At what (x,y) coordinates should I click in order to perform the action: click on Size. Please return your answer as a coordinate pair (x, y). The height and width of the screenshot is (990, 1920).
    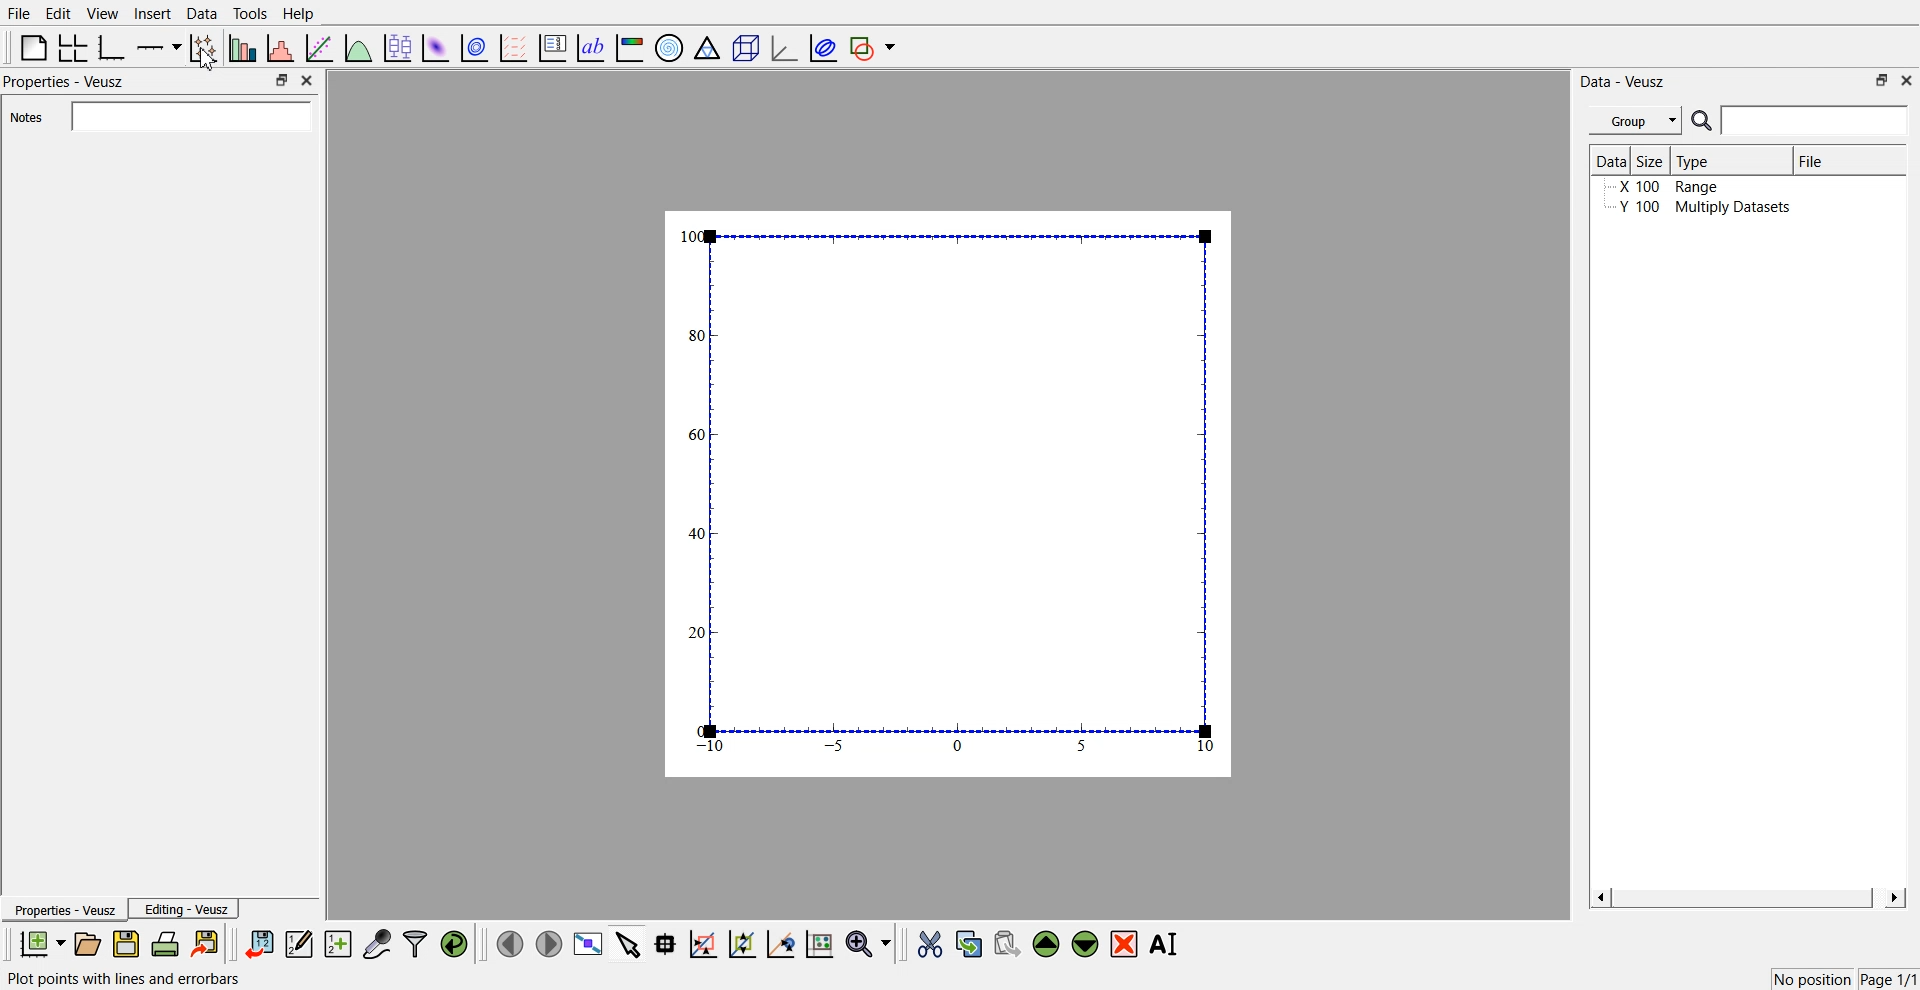
    Looking at the image, I should click on (1653, 161).